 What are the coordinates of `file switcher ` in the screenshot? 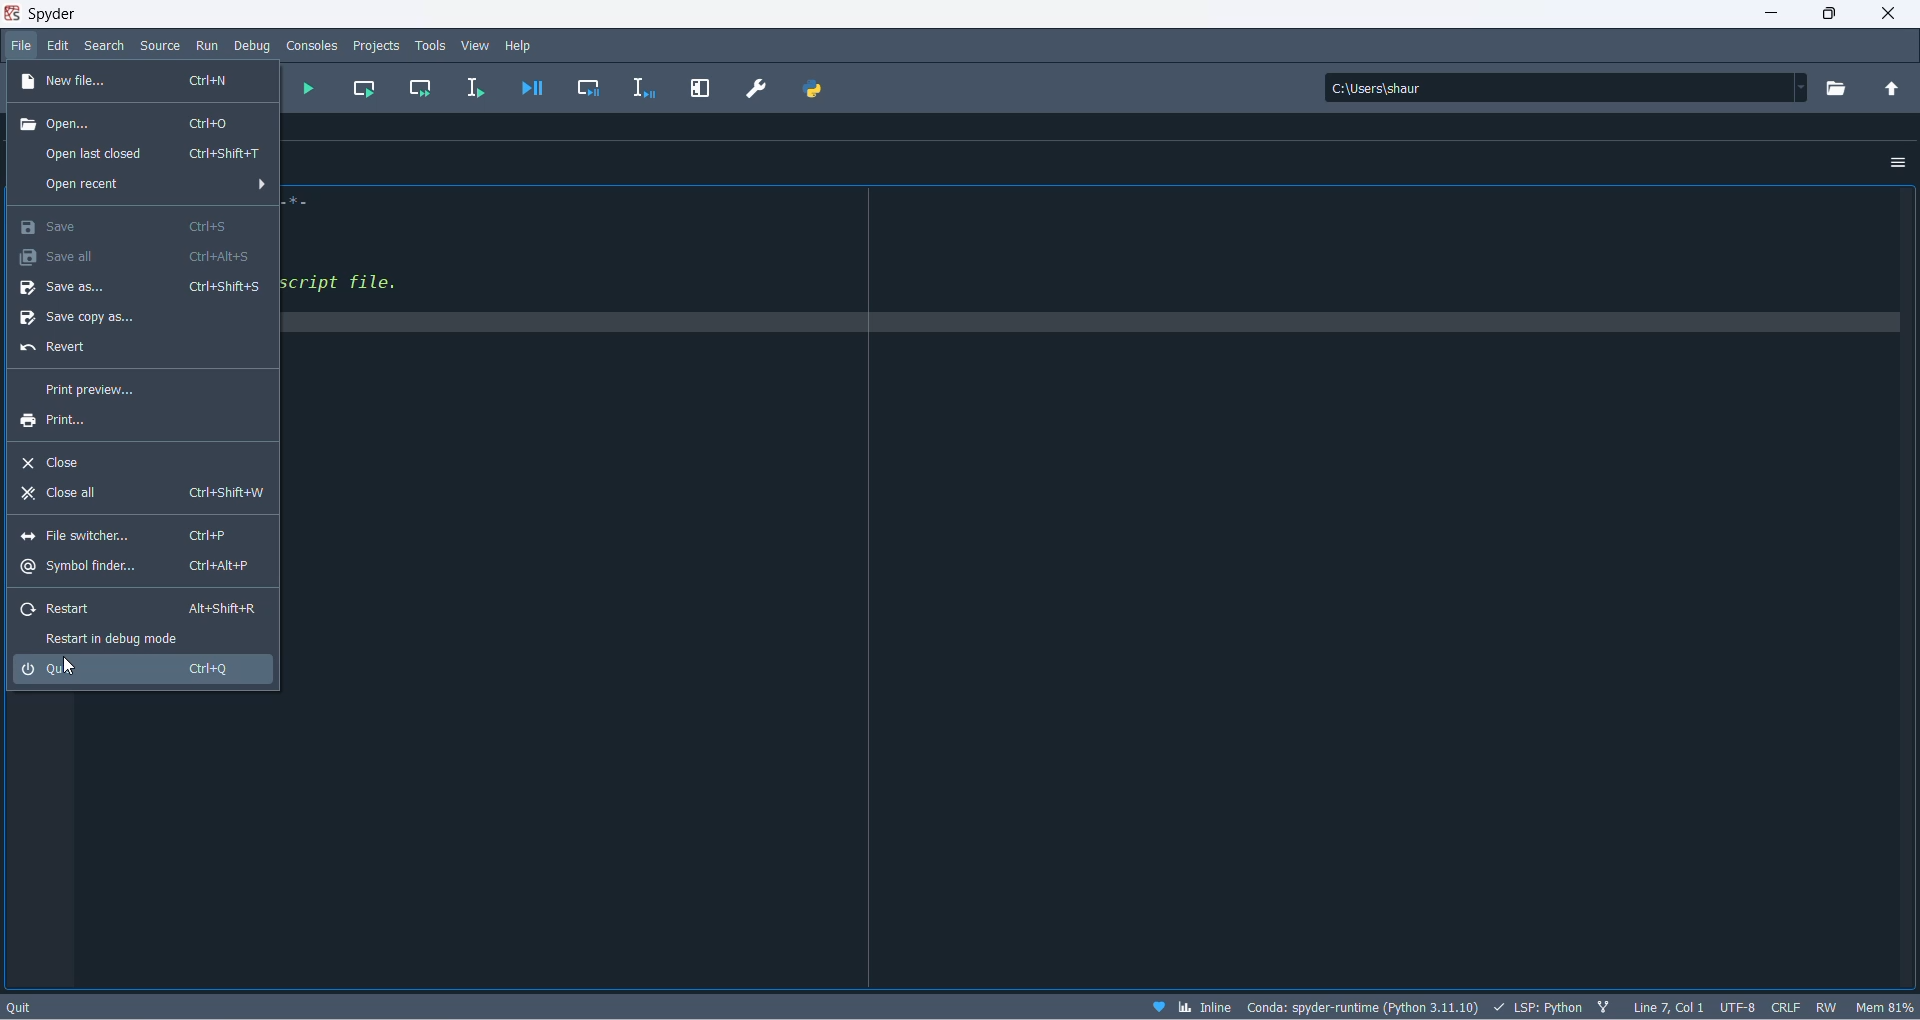 It's located at (142, 532).